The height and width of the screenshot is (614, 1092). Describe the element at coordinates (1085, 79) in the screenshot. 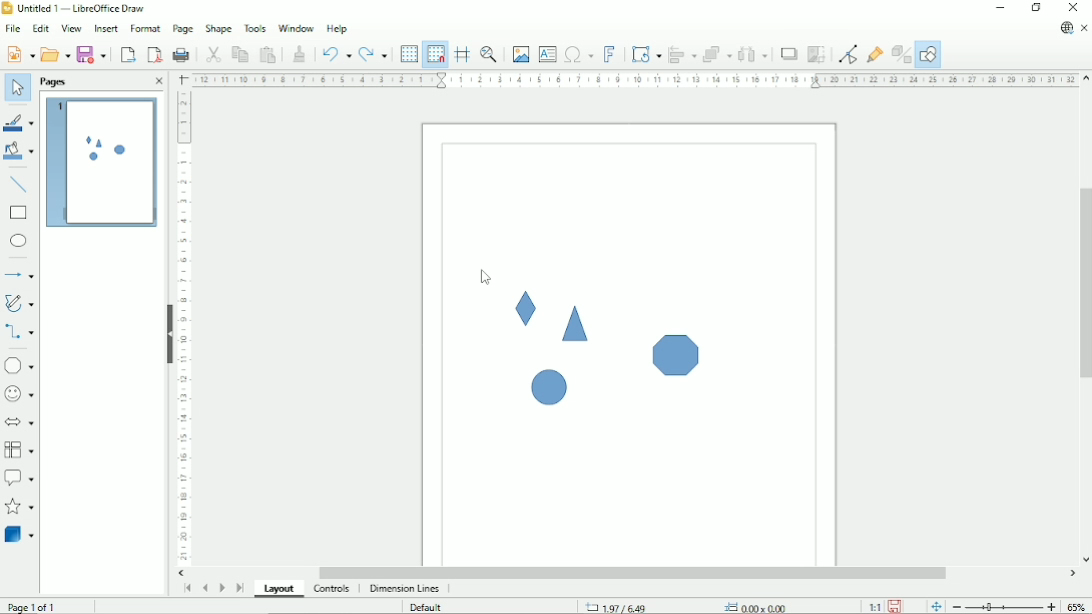

I see `Vertical scroll button` at that location.